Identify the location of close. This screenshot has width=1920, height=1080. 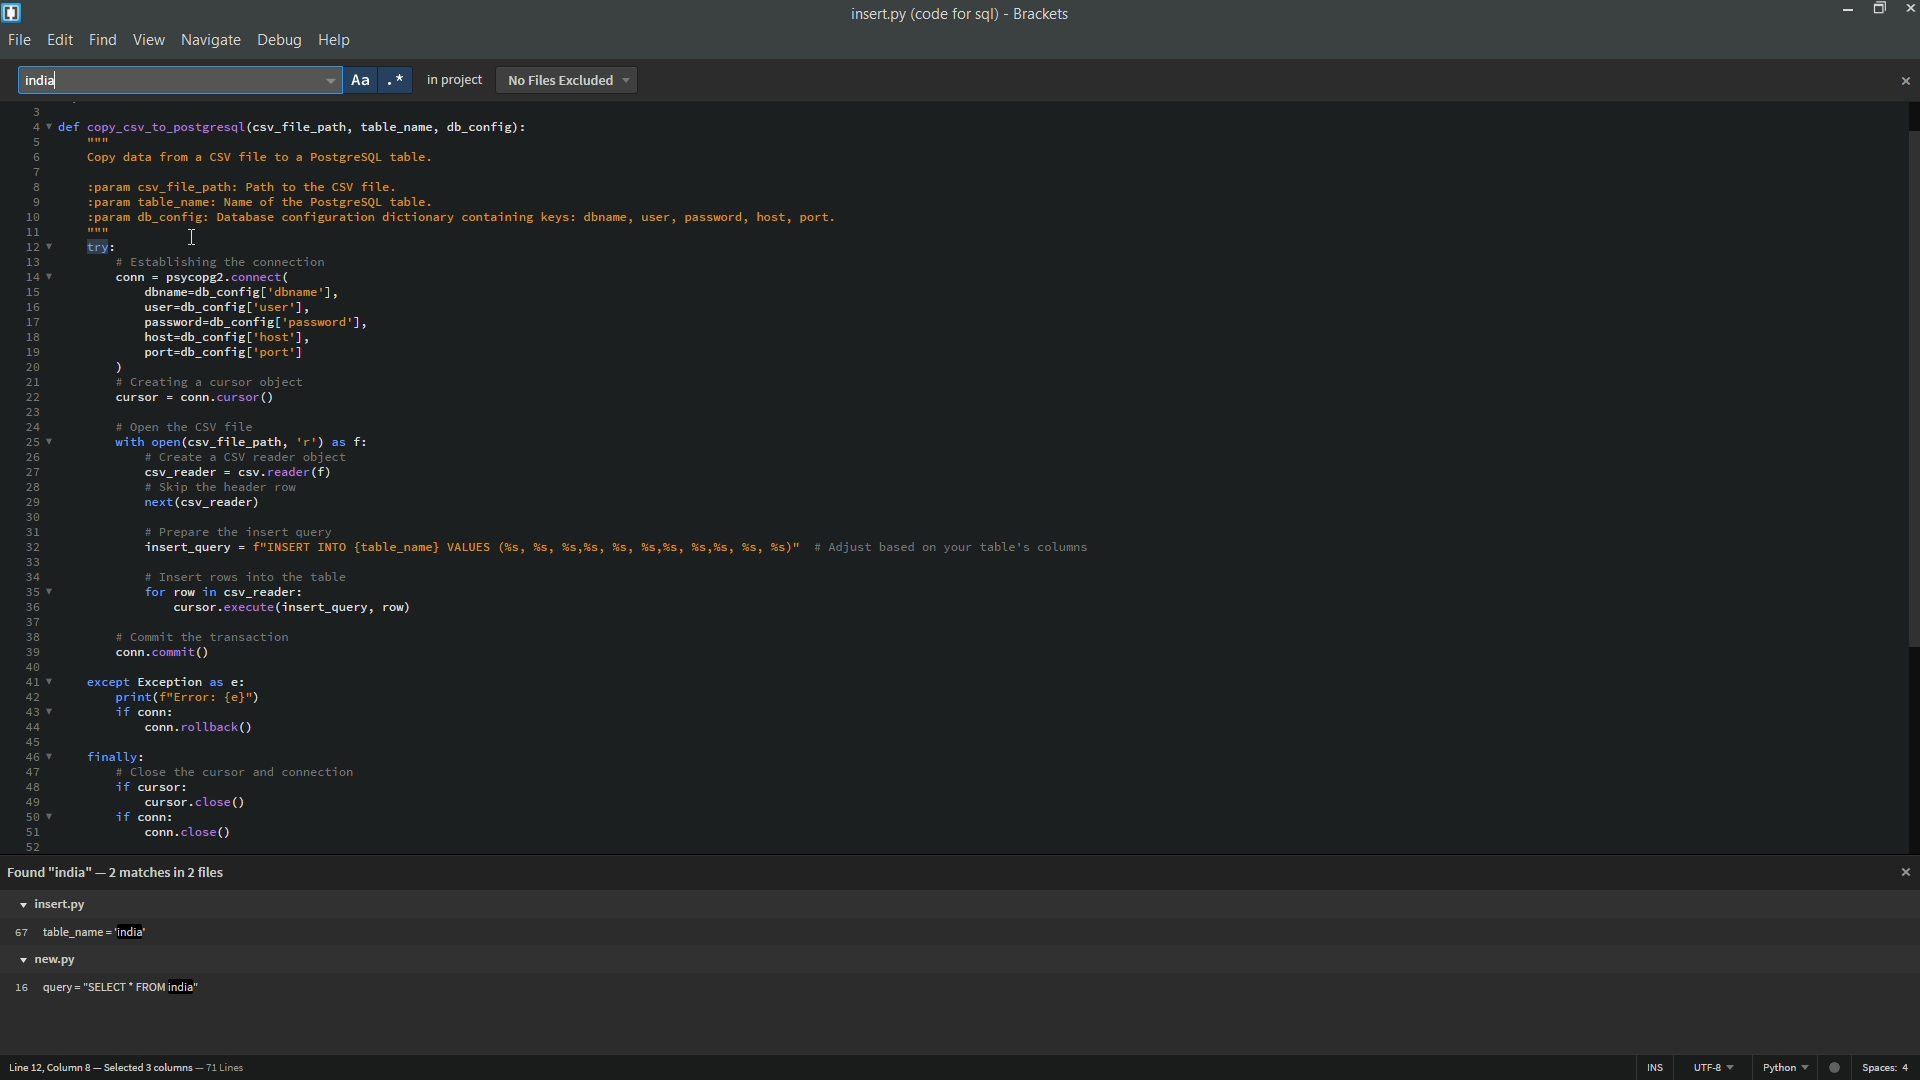
(1904, 82).